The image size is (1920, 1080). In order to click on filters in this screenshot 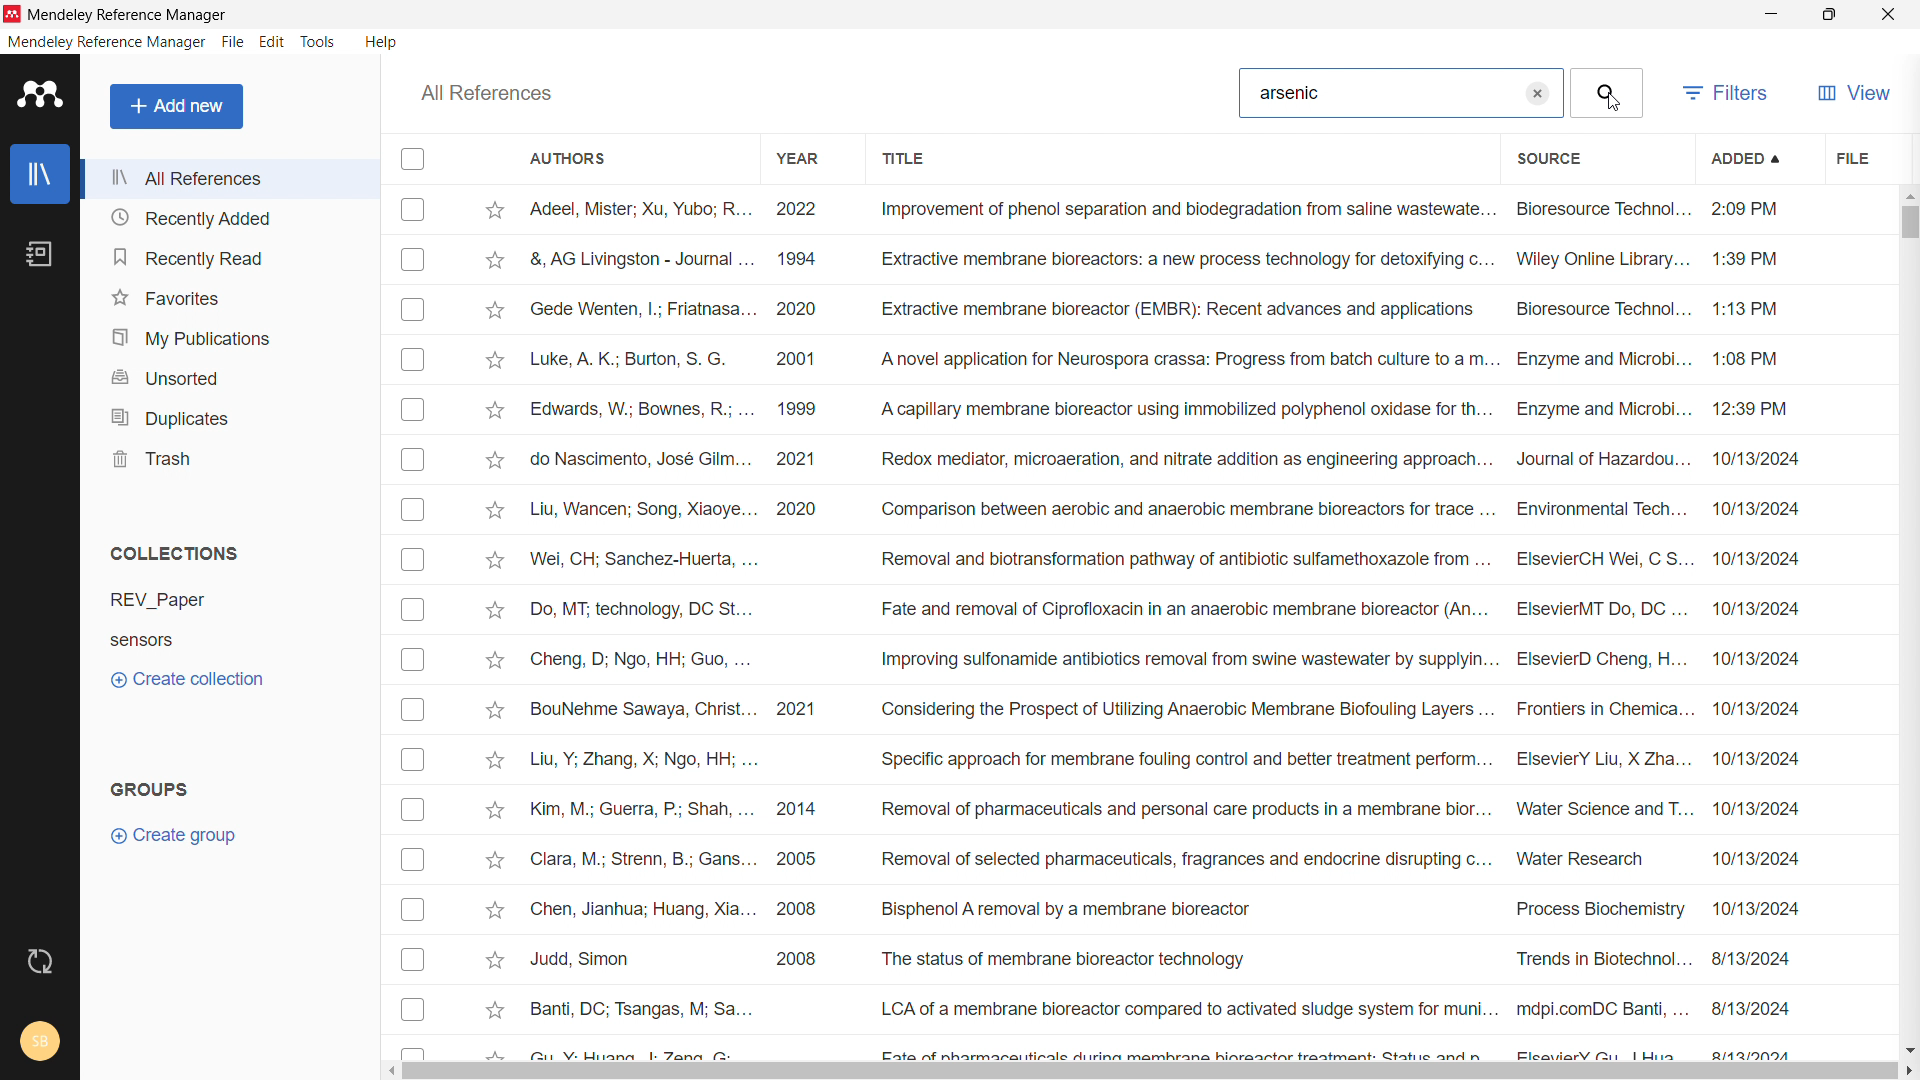, I will do `click(1732, 90)`.